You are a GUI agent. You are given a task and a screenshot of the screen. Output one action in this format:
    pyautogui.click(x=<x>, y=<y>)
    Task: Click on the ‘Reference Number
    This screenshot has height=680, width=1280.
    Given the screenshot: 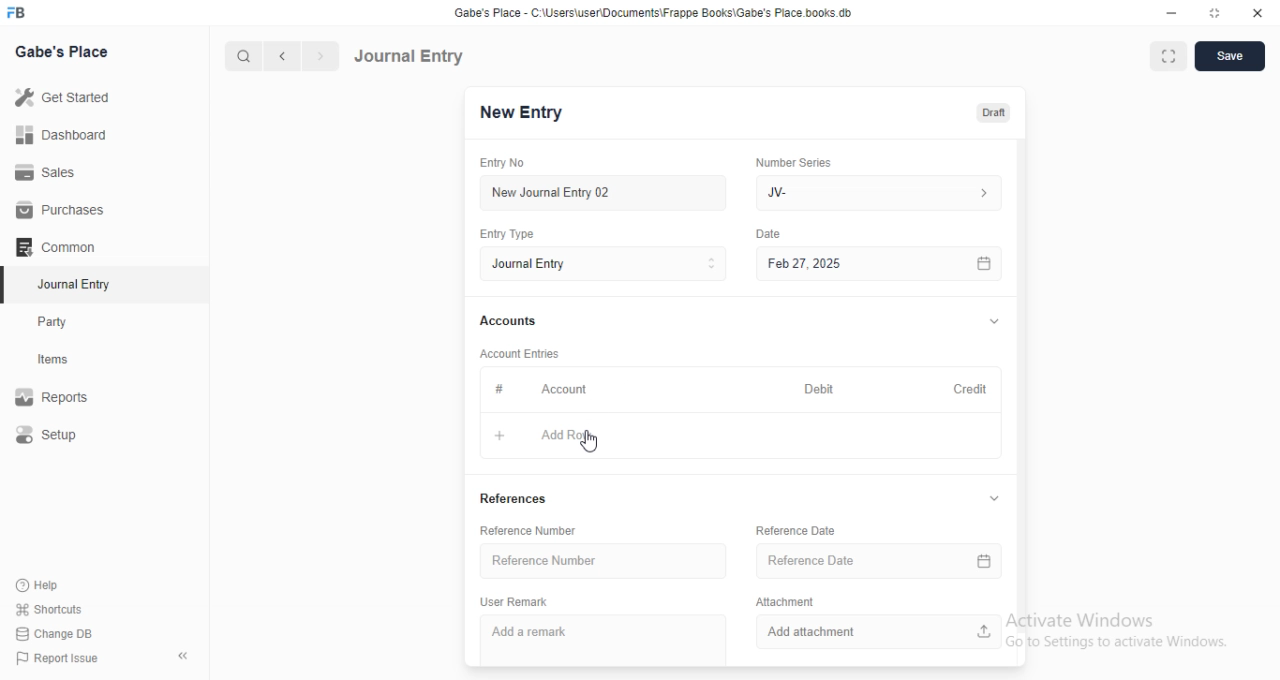 What is the action you would take?
    pyautogui.click(x=607, y=561)
    